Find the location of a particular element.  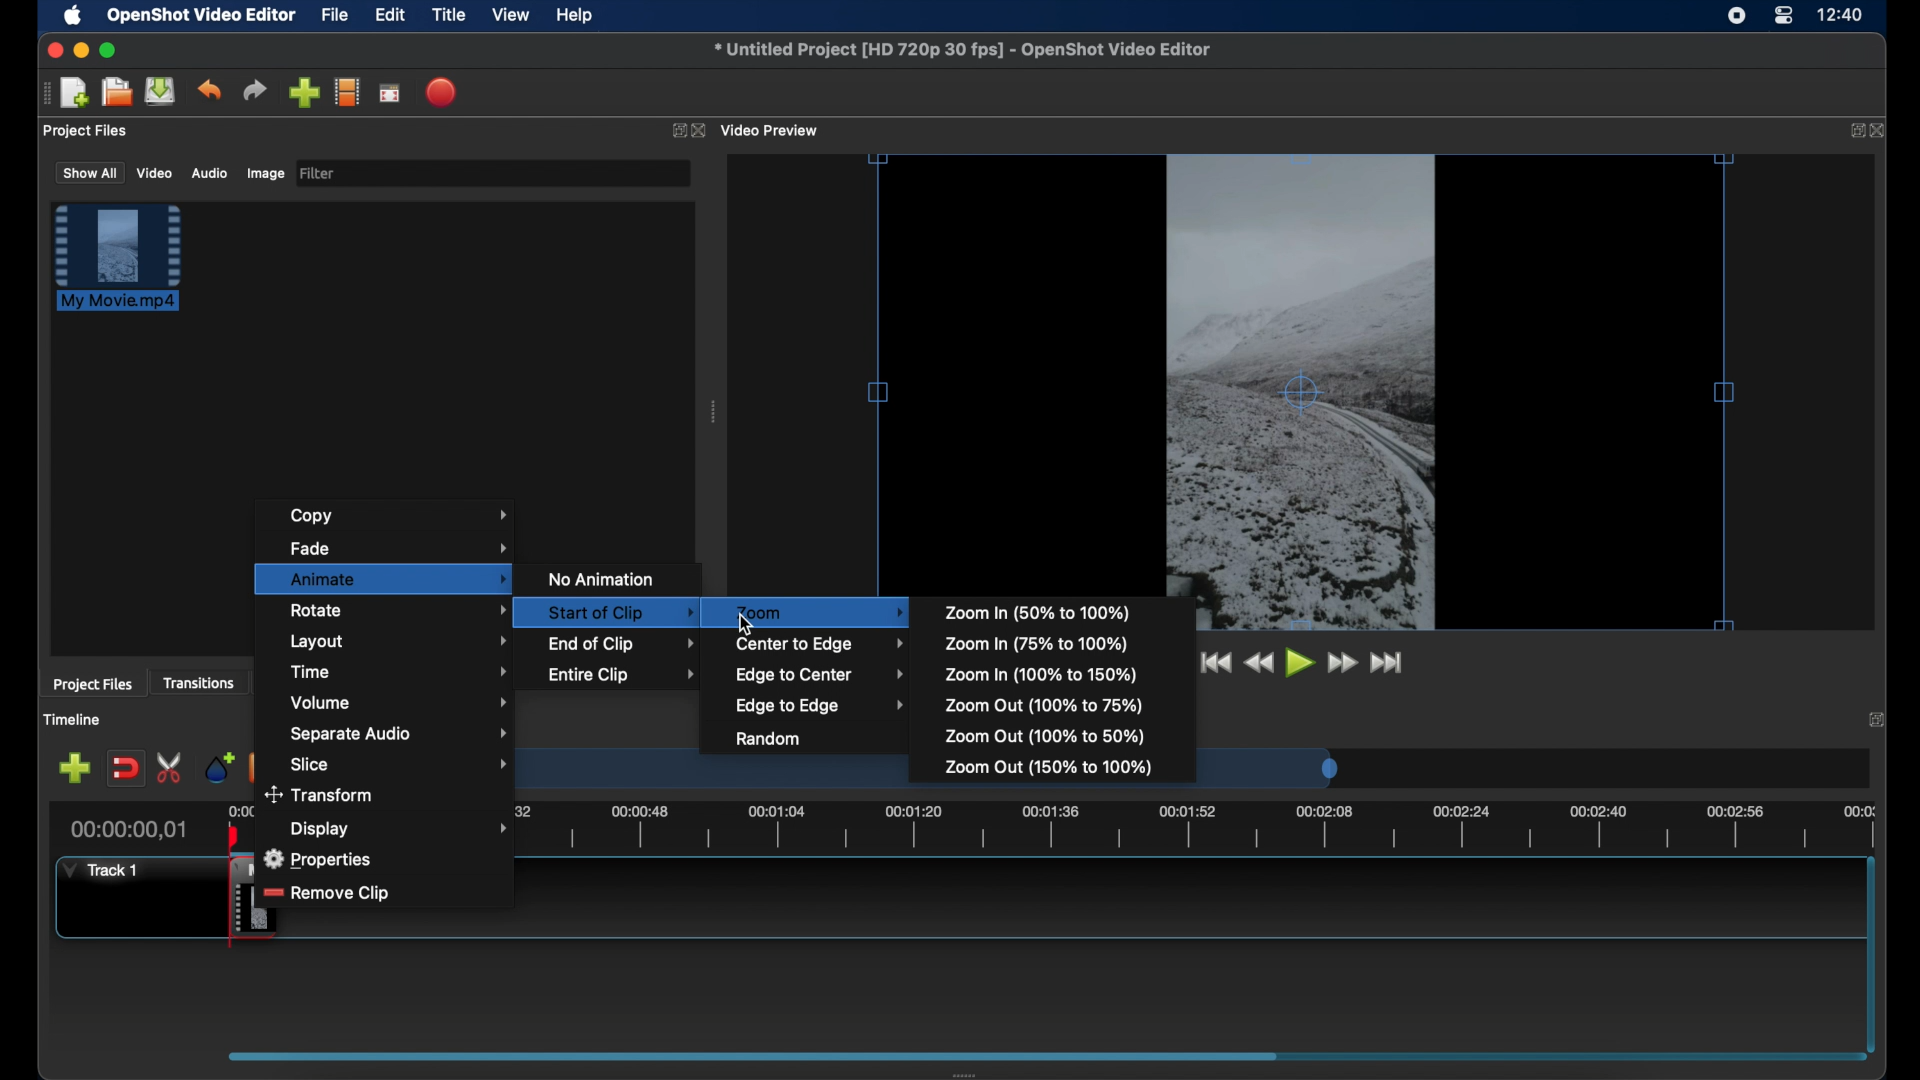

zoom in is located at coordinates (1041, 611).